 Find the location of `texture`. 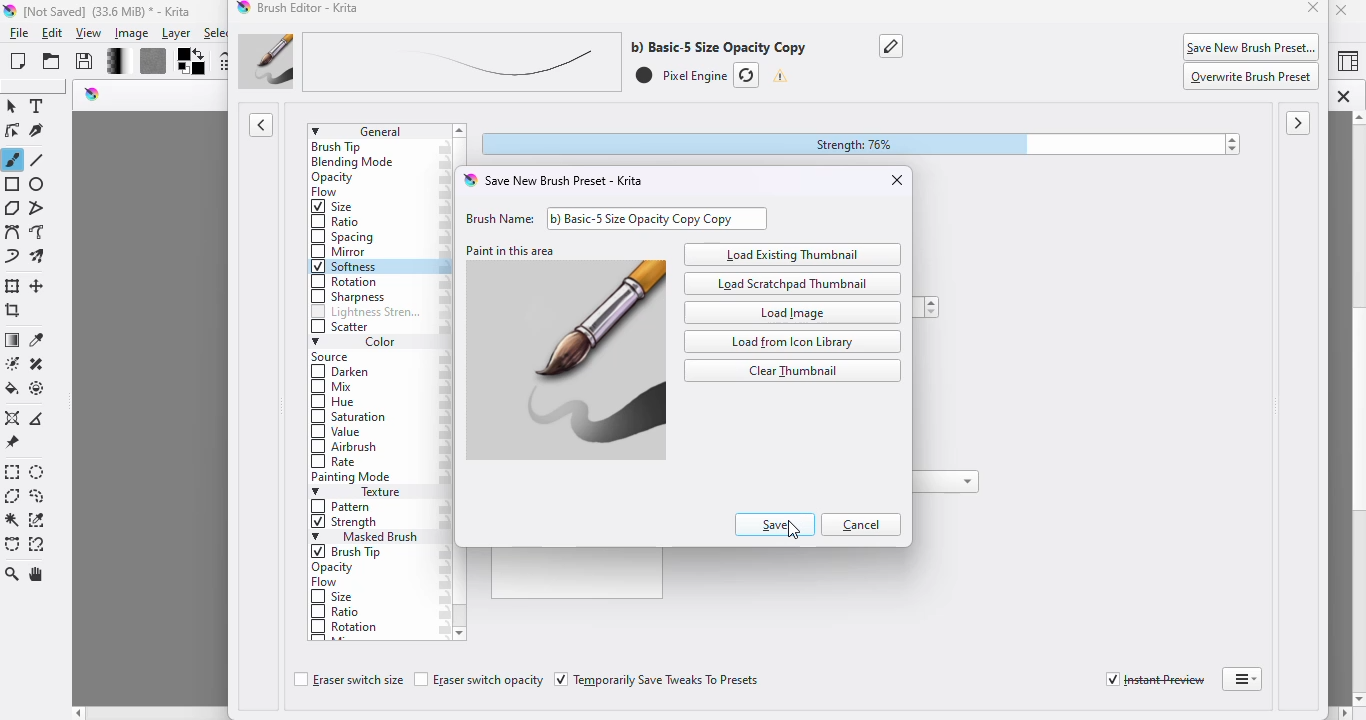

texture is located at coordinates (363, 493).